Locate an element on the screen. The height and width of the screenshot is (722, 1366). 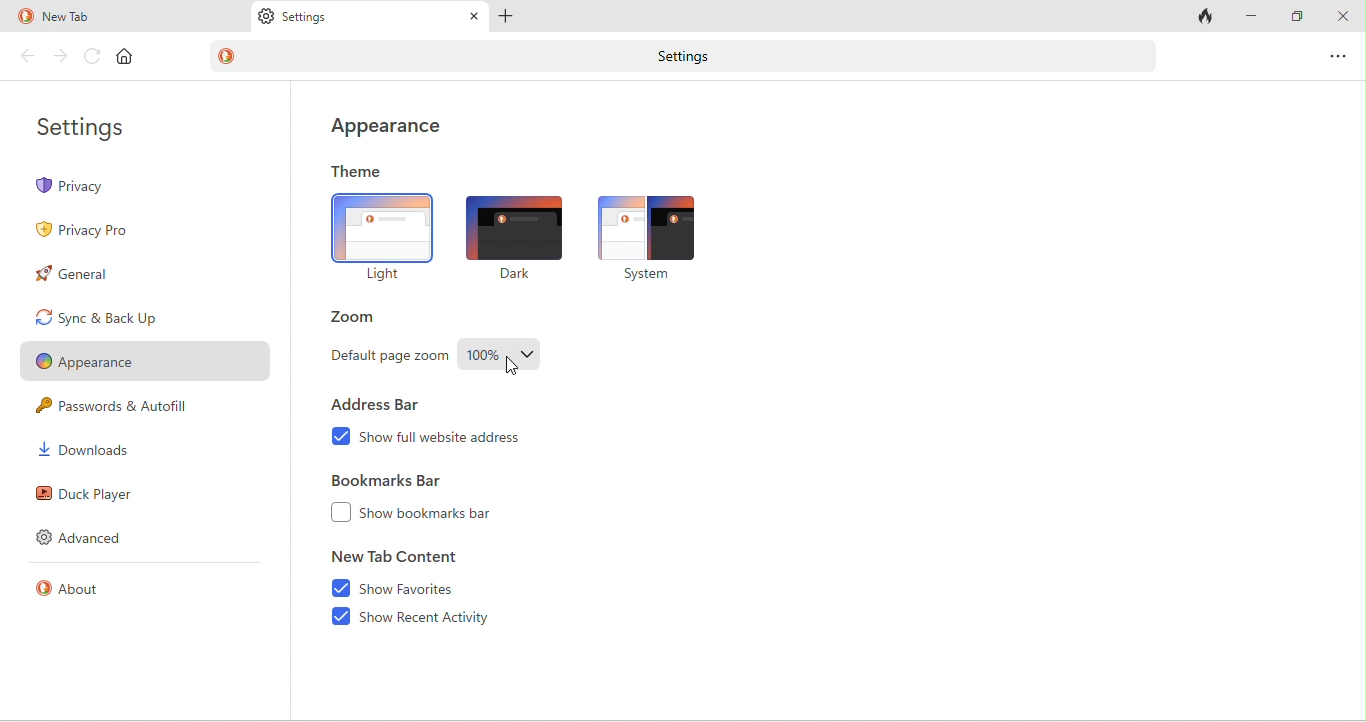
maximize is located at coordinates (1296, 16).